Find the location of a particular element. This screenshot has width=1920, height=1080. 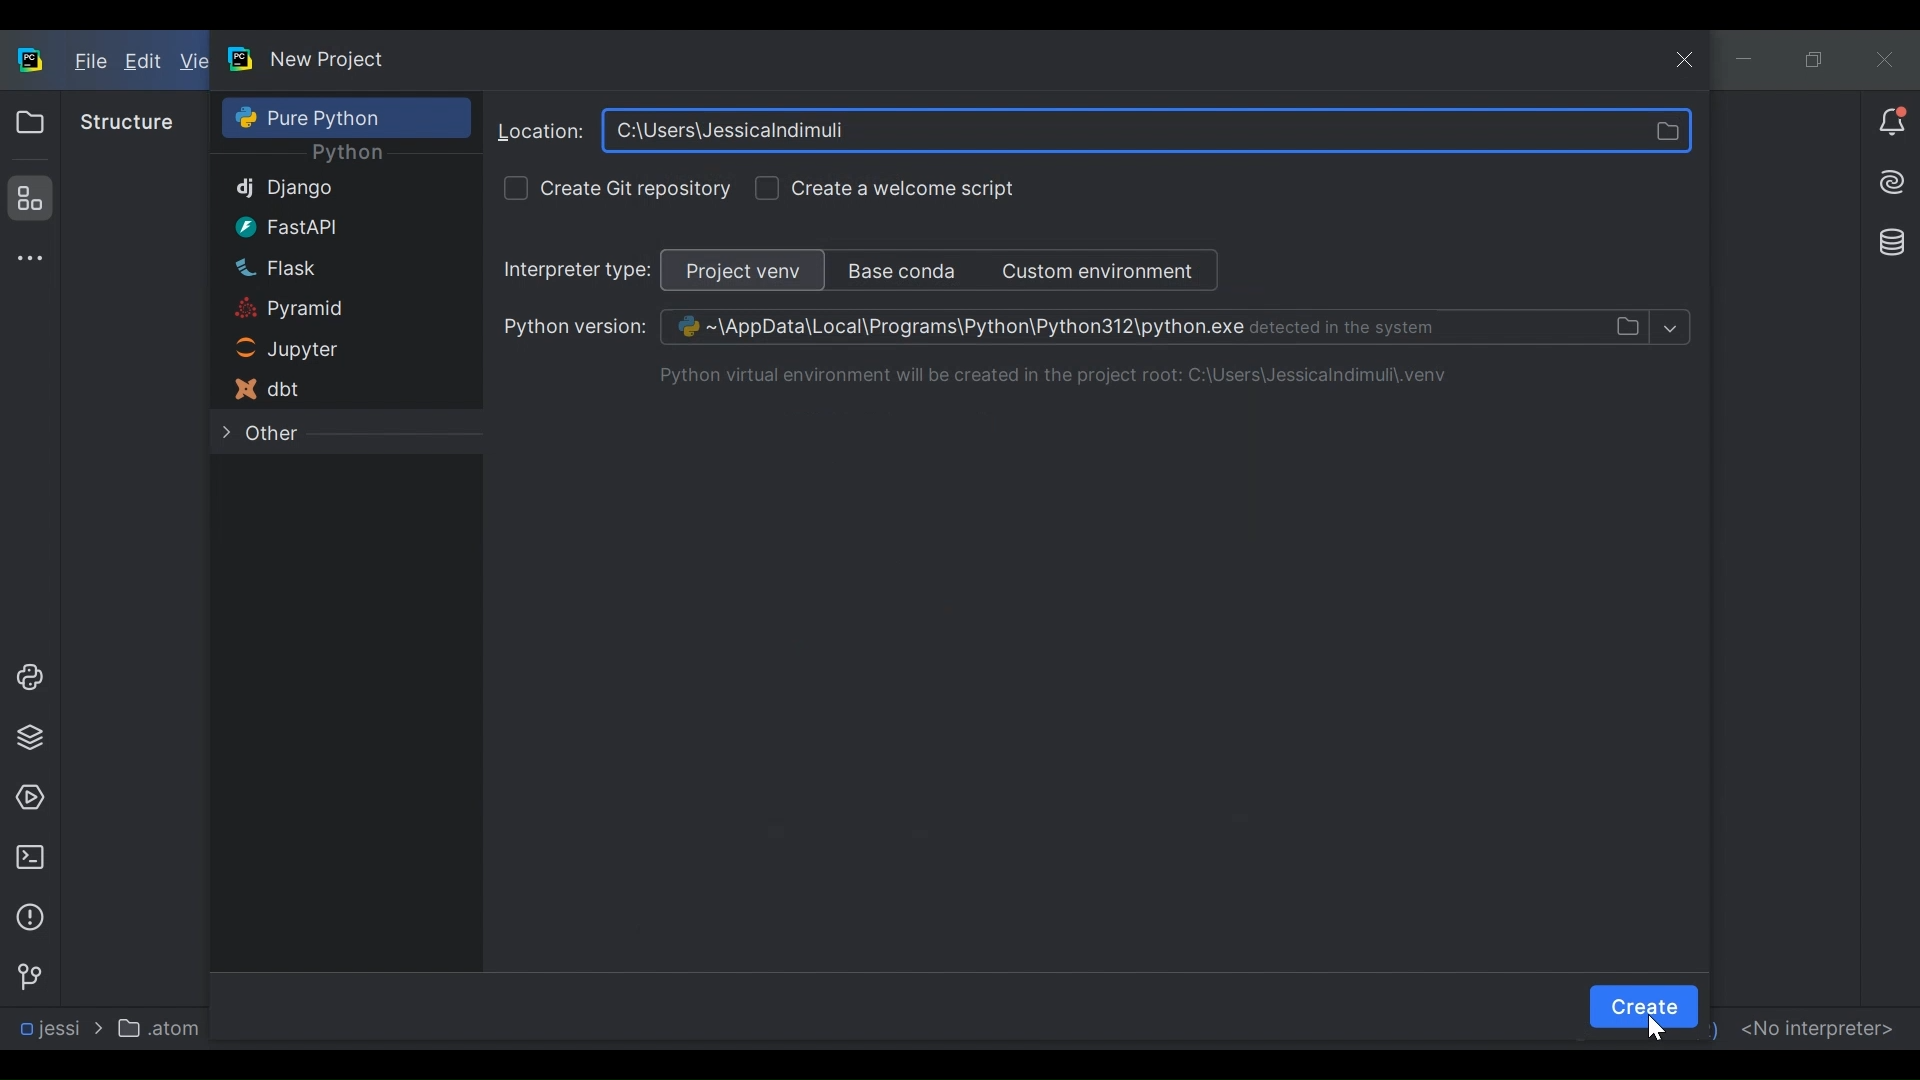

AI Assistant is located at coordinates (1890, 182).